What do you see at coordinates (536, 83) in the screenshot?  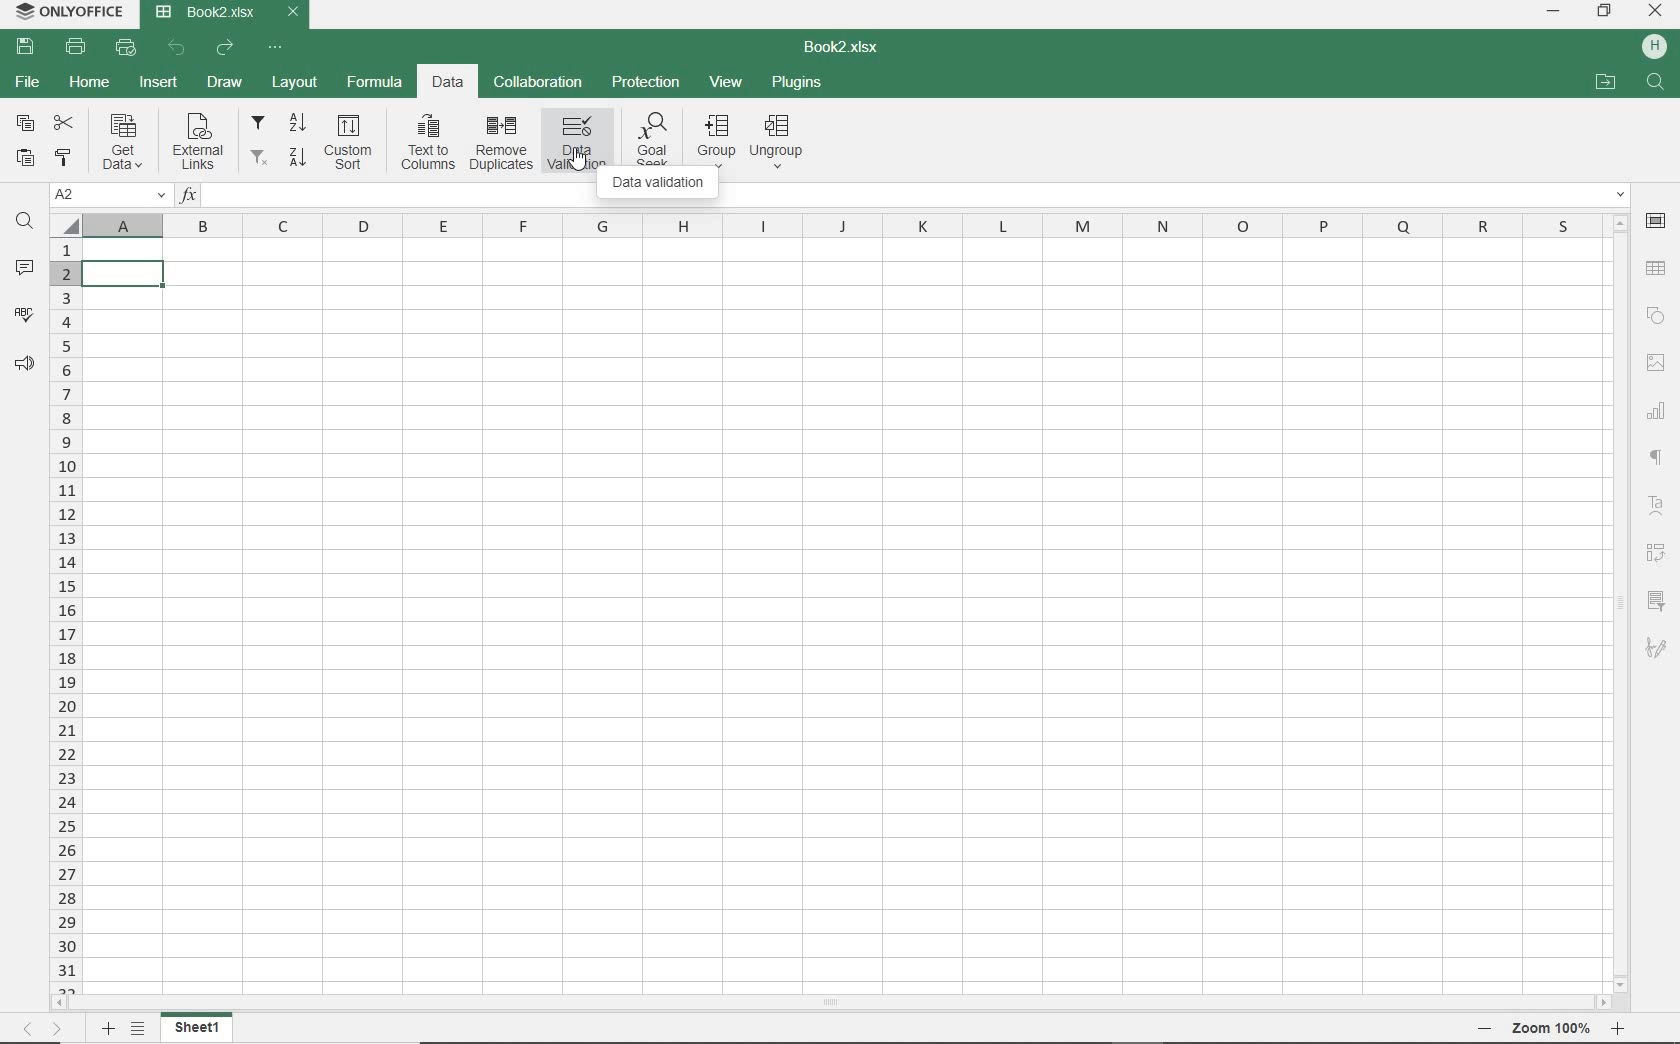 I see `COLLABORATION` at bounding box center [536, 83].